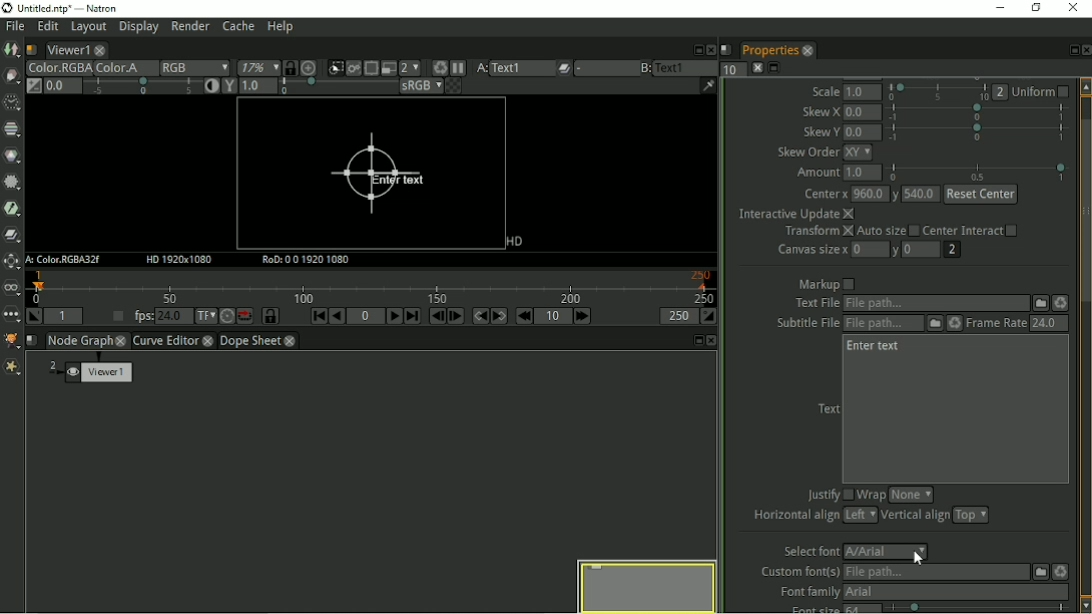 The height and width of the screenshot is (614, 1092). I want to click on Layout, so click(87, 29).